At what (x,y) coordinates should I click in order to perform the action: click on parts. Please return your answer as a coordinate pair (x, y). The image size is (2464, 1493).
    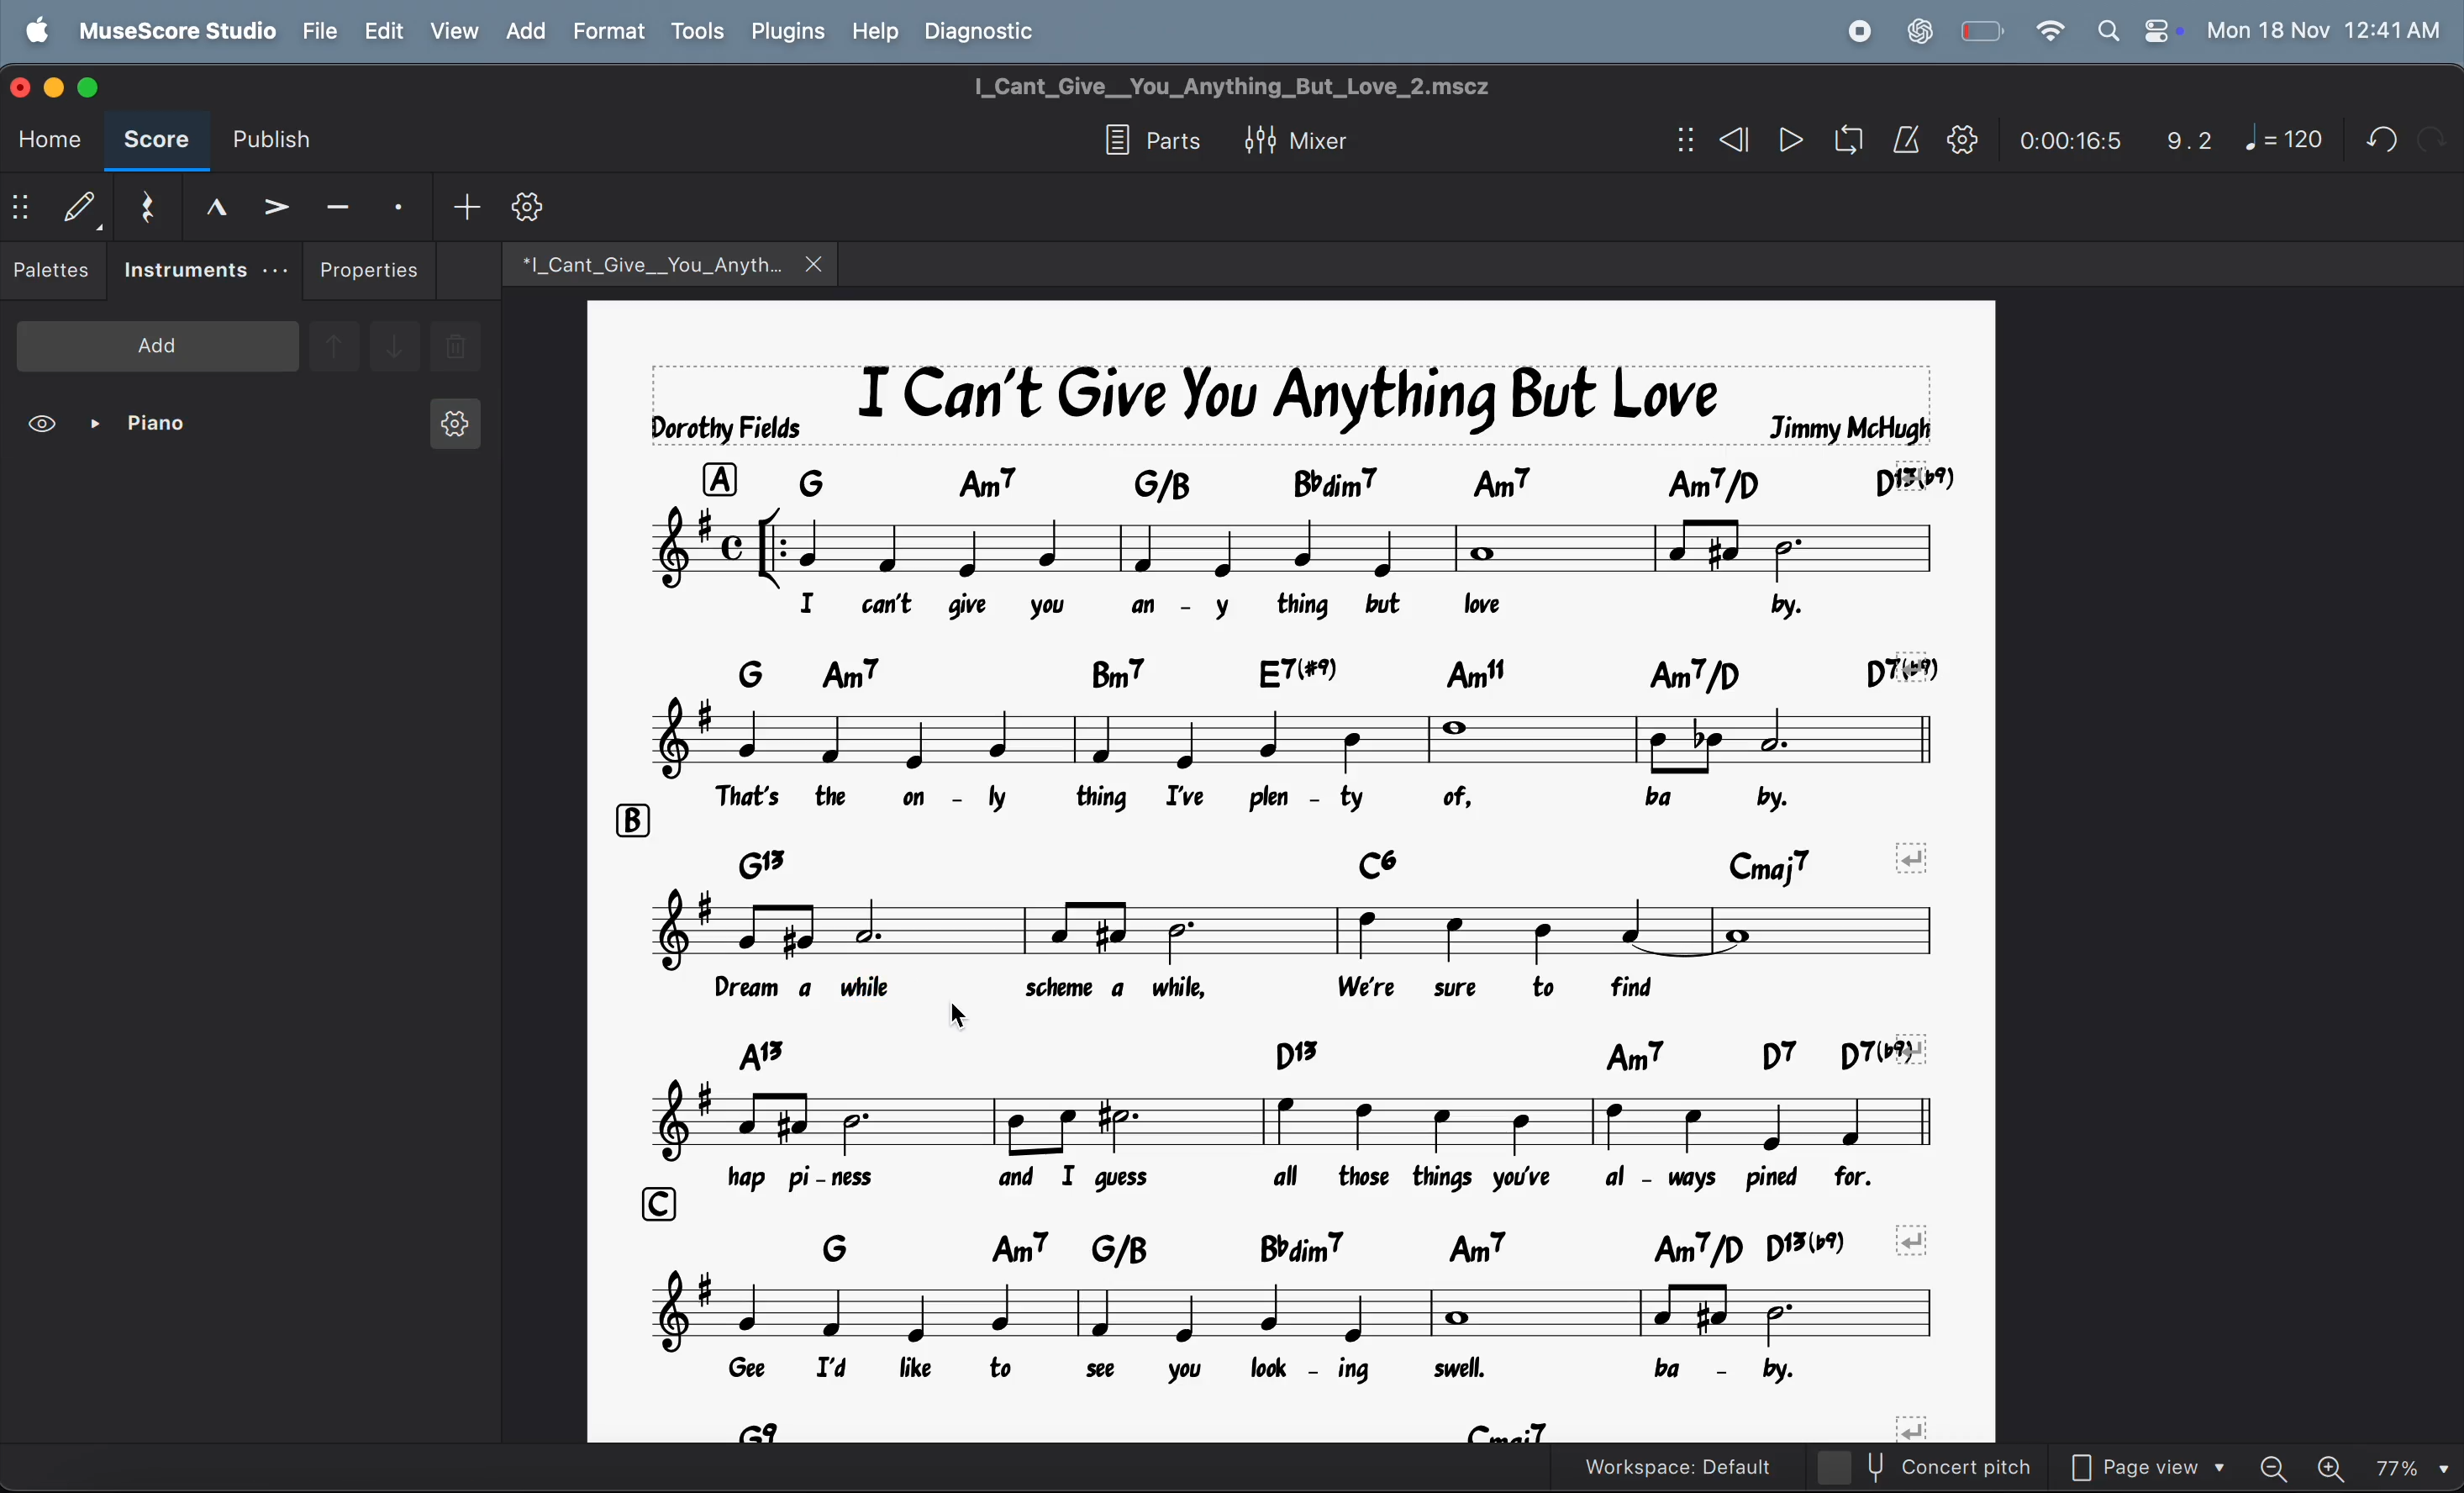
    Looking at the image, I should click on (1140, 140).